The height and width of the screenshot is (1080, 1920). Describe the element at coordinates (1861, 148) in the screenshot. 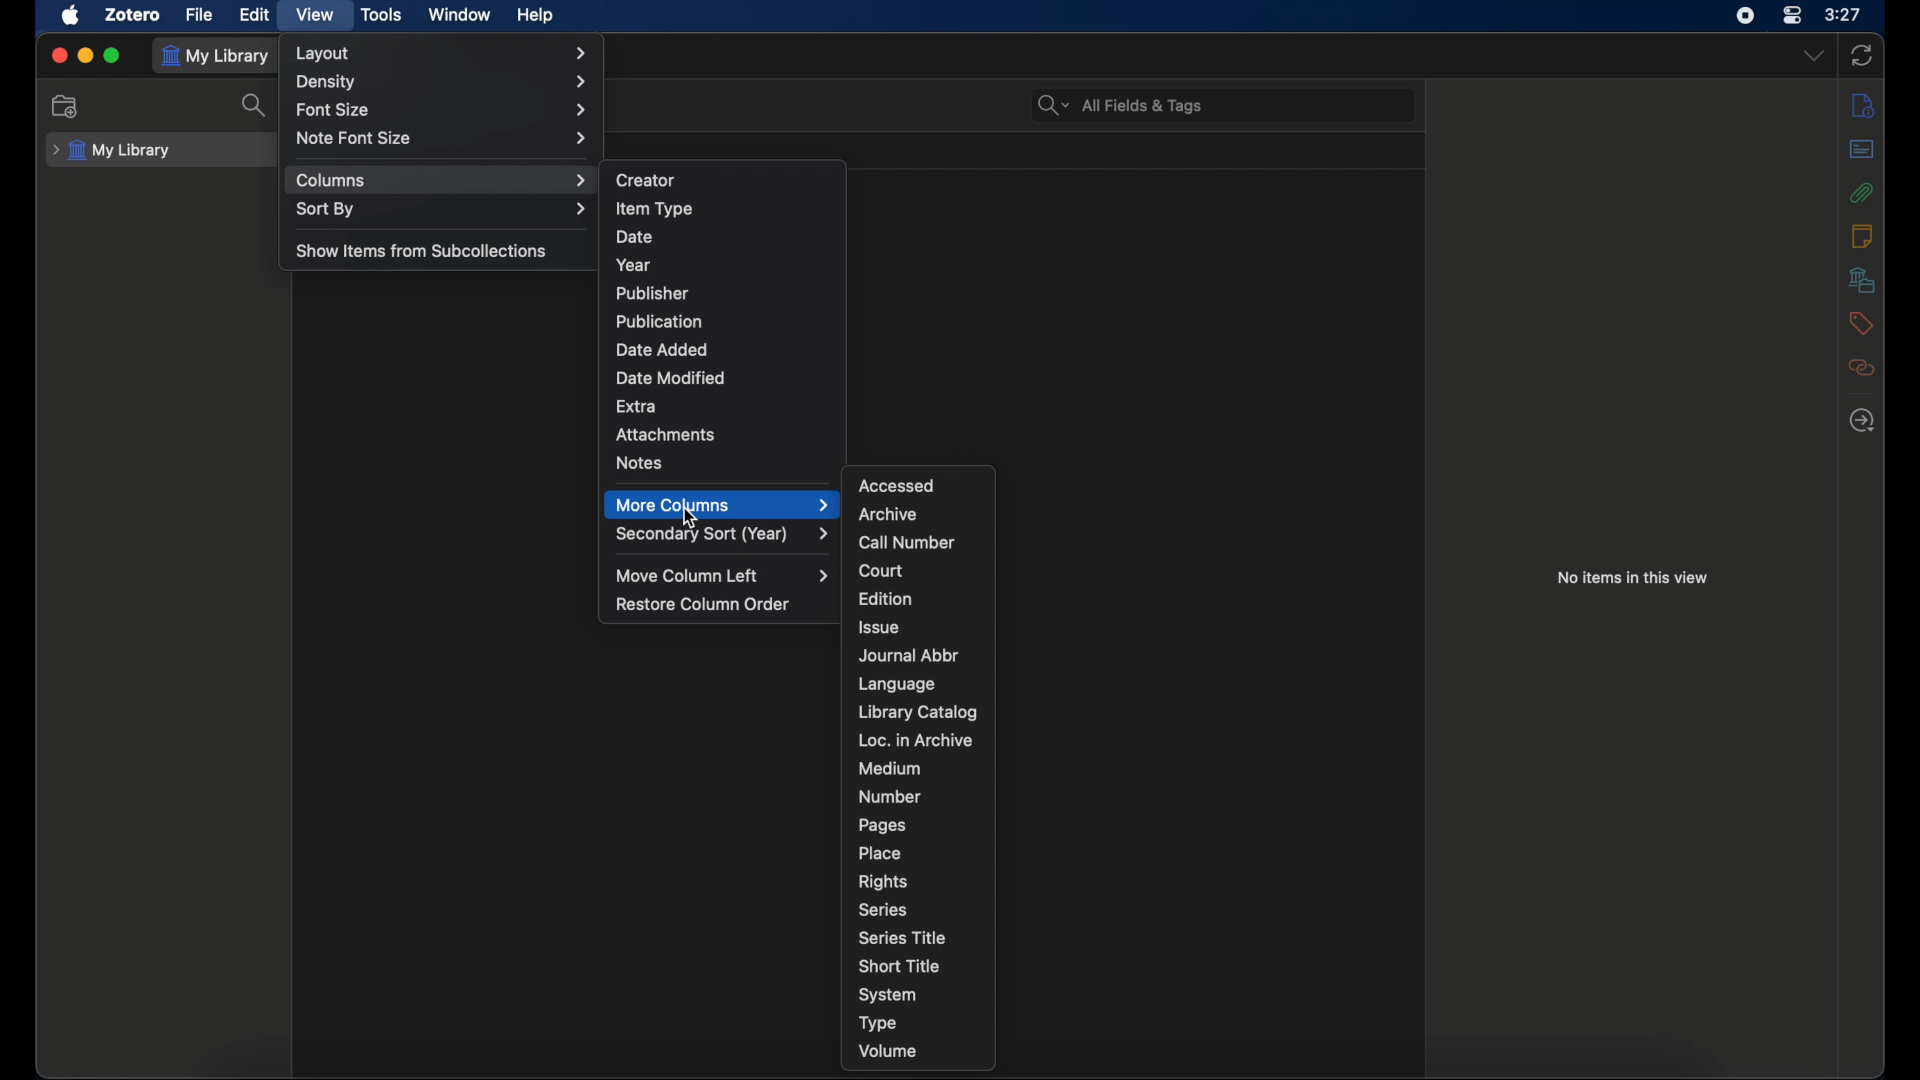

I see `abstract` at that location.